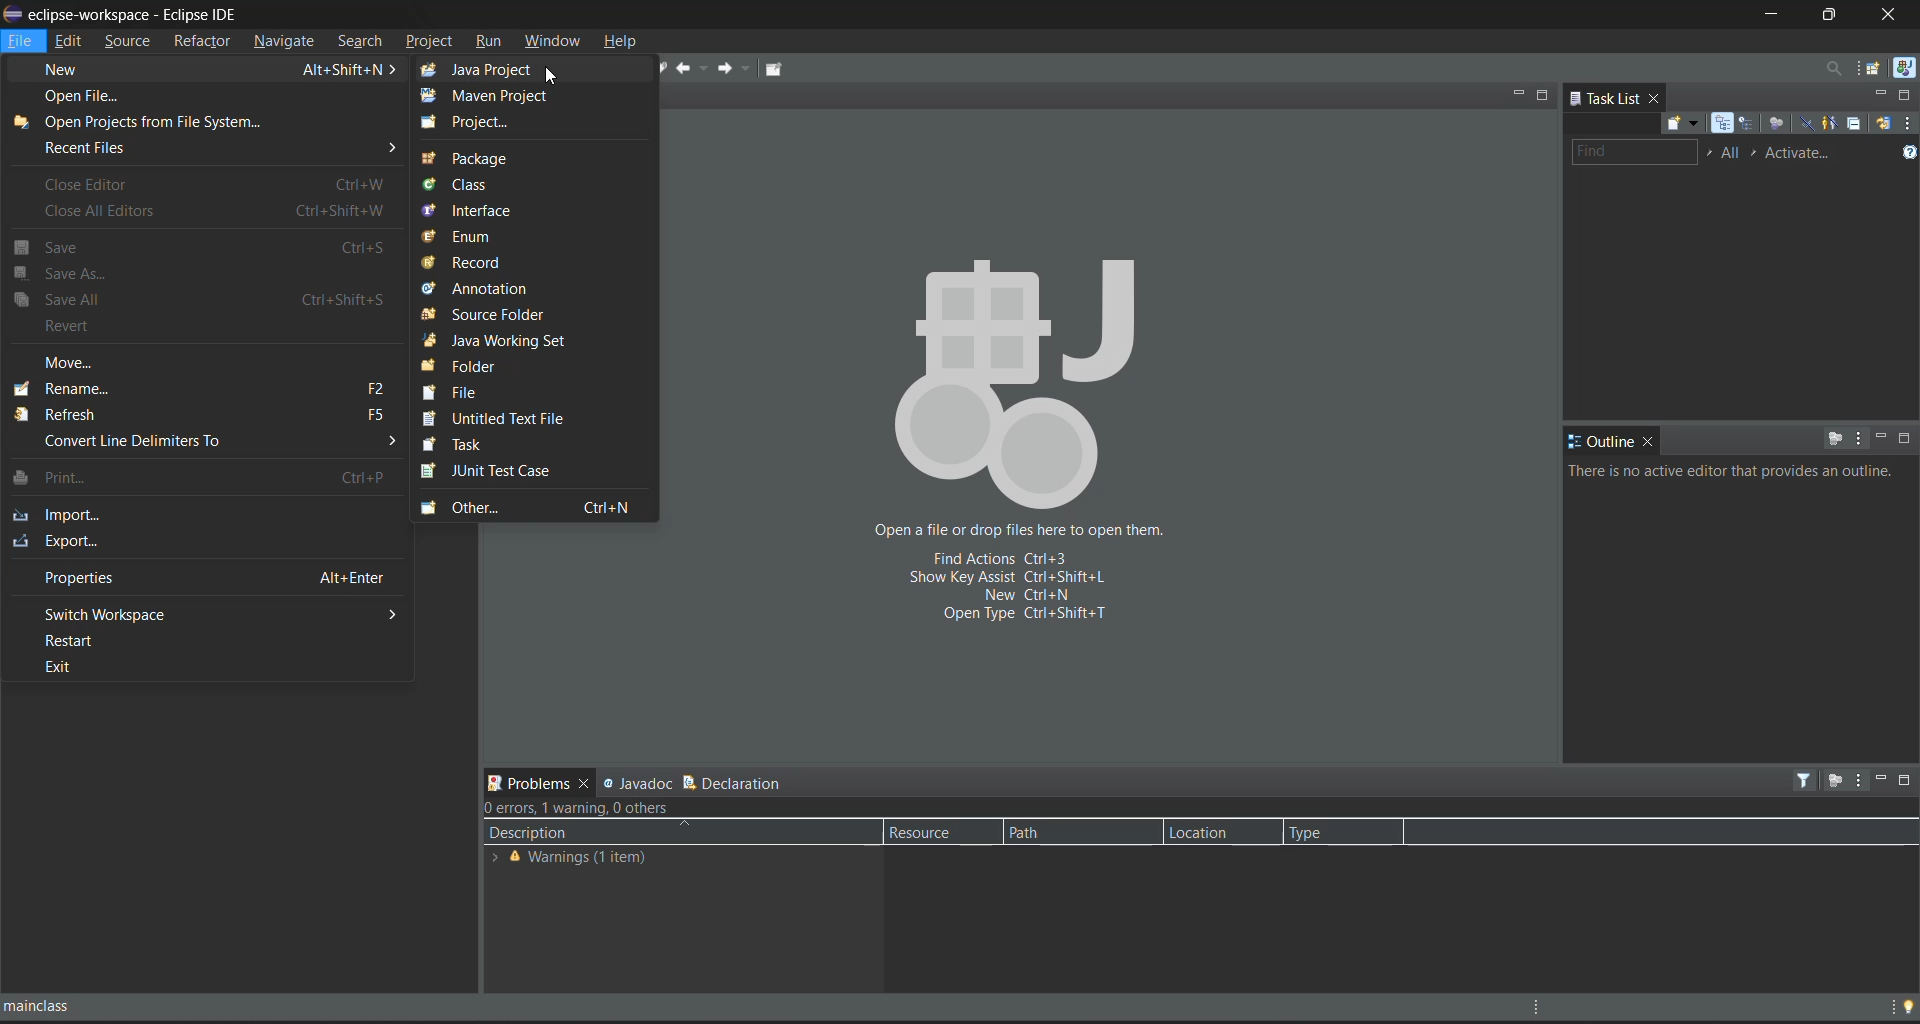  What do you see at coordinates (1604, 96) in the screenshot?
I see `task list` at bounding box center [1604, 96].